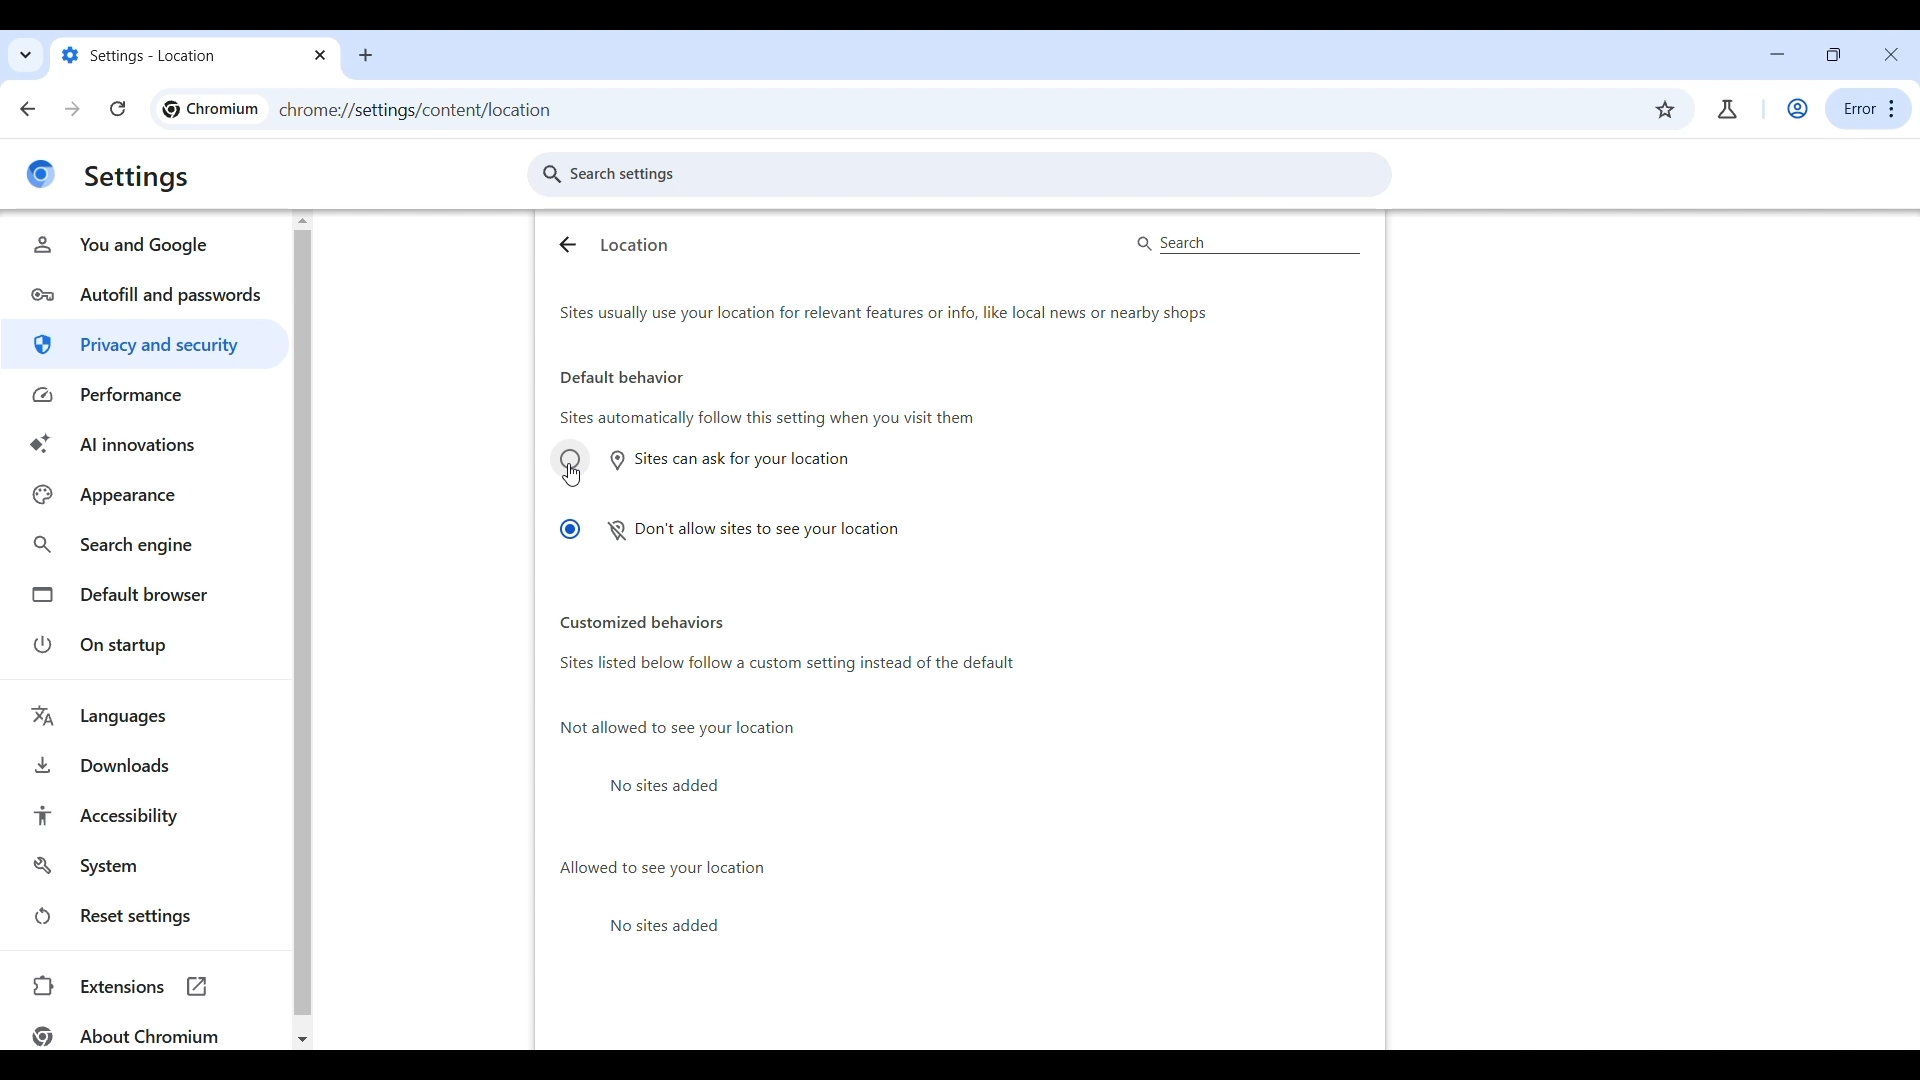 The width and height of the screenshot is (1920, 1080). I want to click on No sites added, so click(675, 785).